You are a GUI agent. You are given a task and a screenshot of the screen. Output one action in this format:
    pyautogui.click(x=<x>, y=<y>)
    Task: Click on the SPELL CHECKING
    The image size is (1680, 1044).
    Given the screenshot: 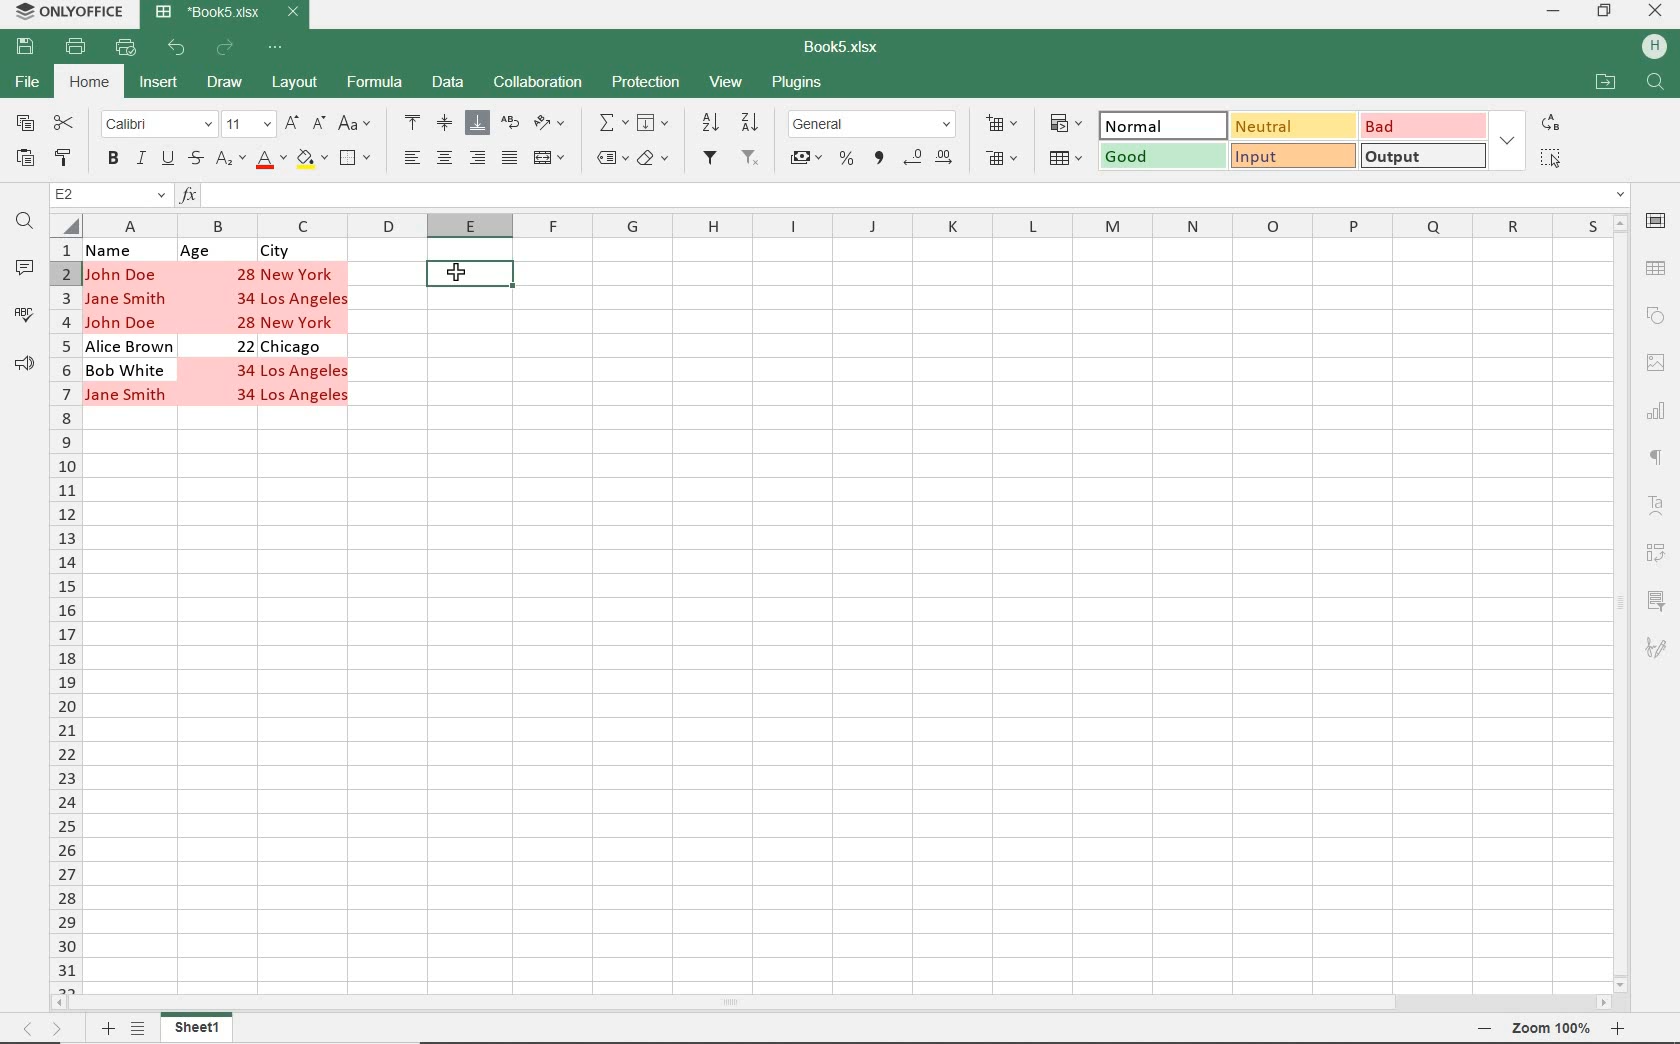 What is the action you would take?
    pyautogui.click(x=29, y=313)
    